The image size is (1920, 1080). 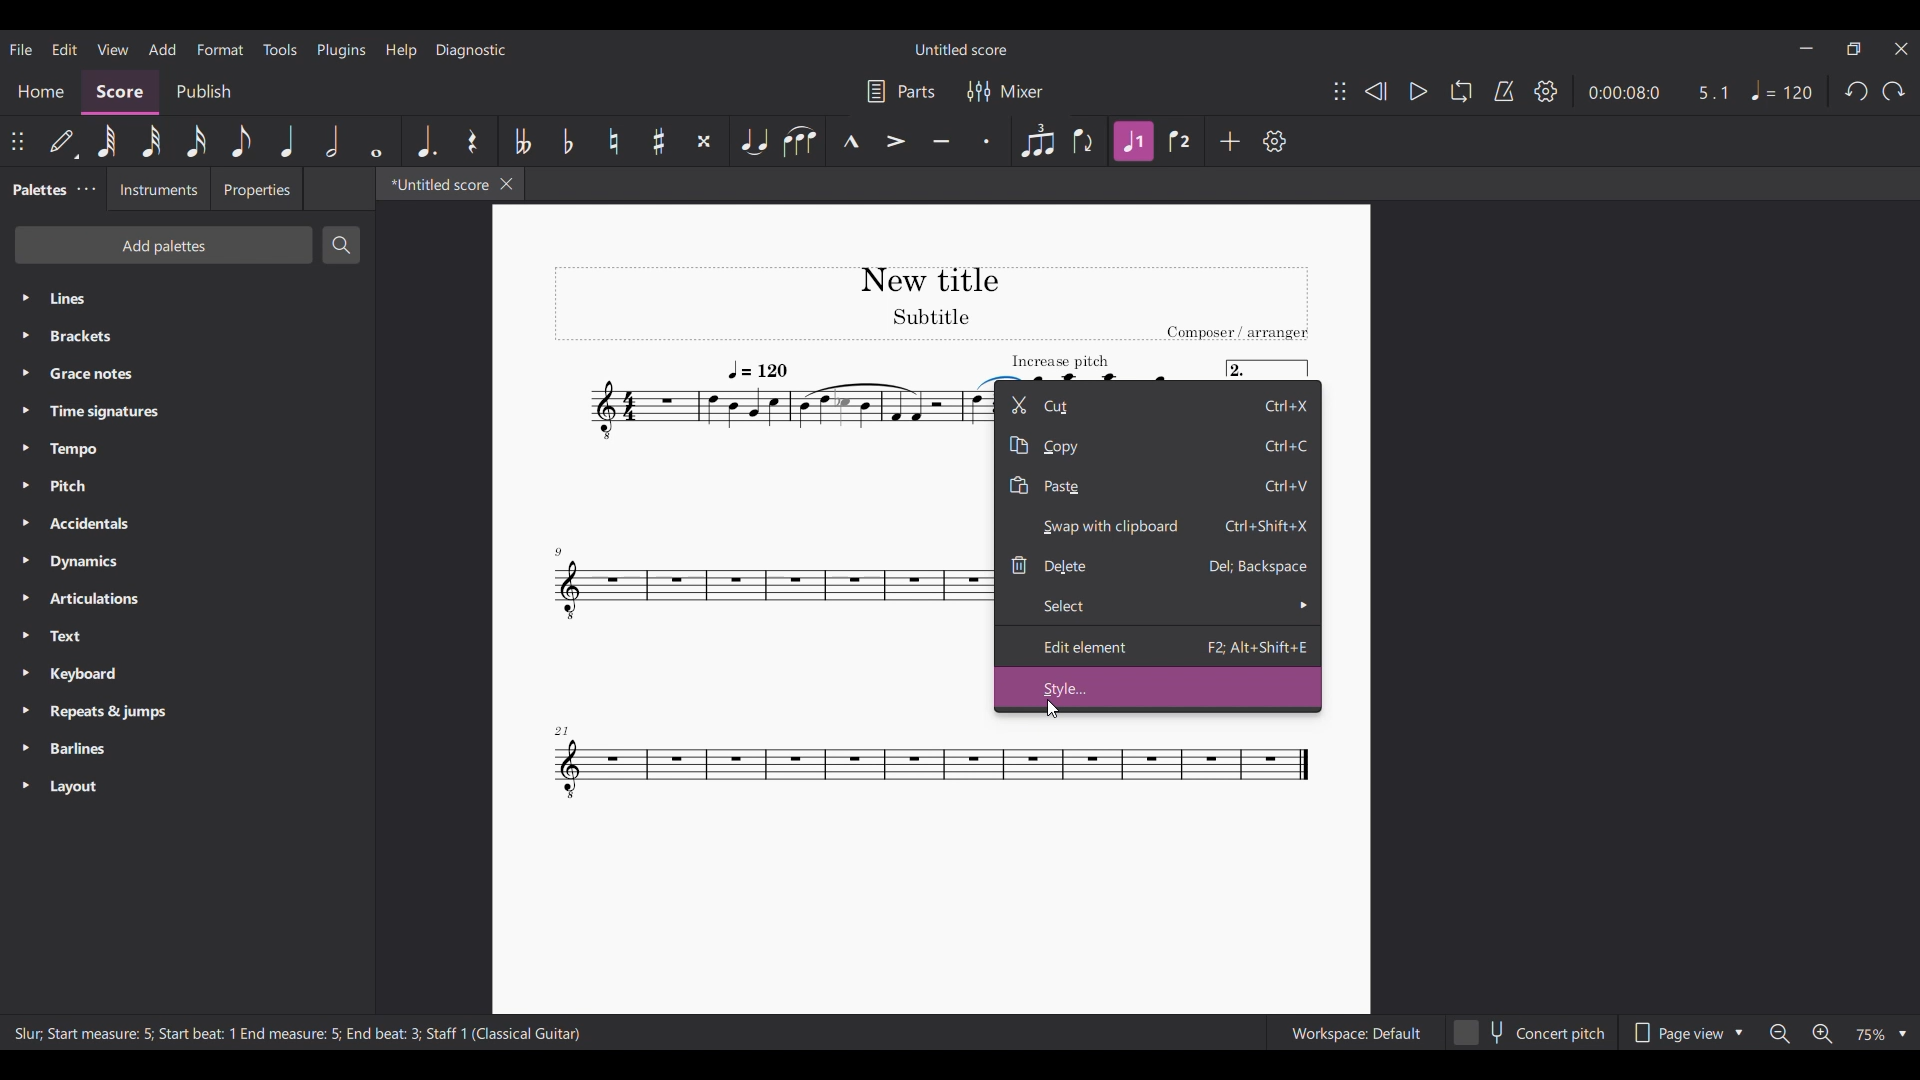 What do you see at coordinates (1084, 141) in the screenshot?
I see `Flip direction` at bounding box center [1084, 141].